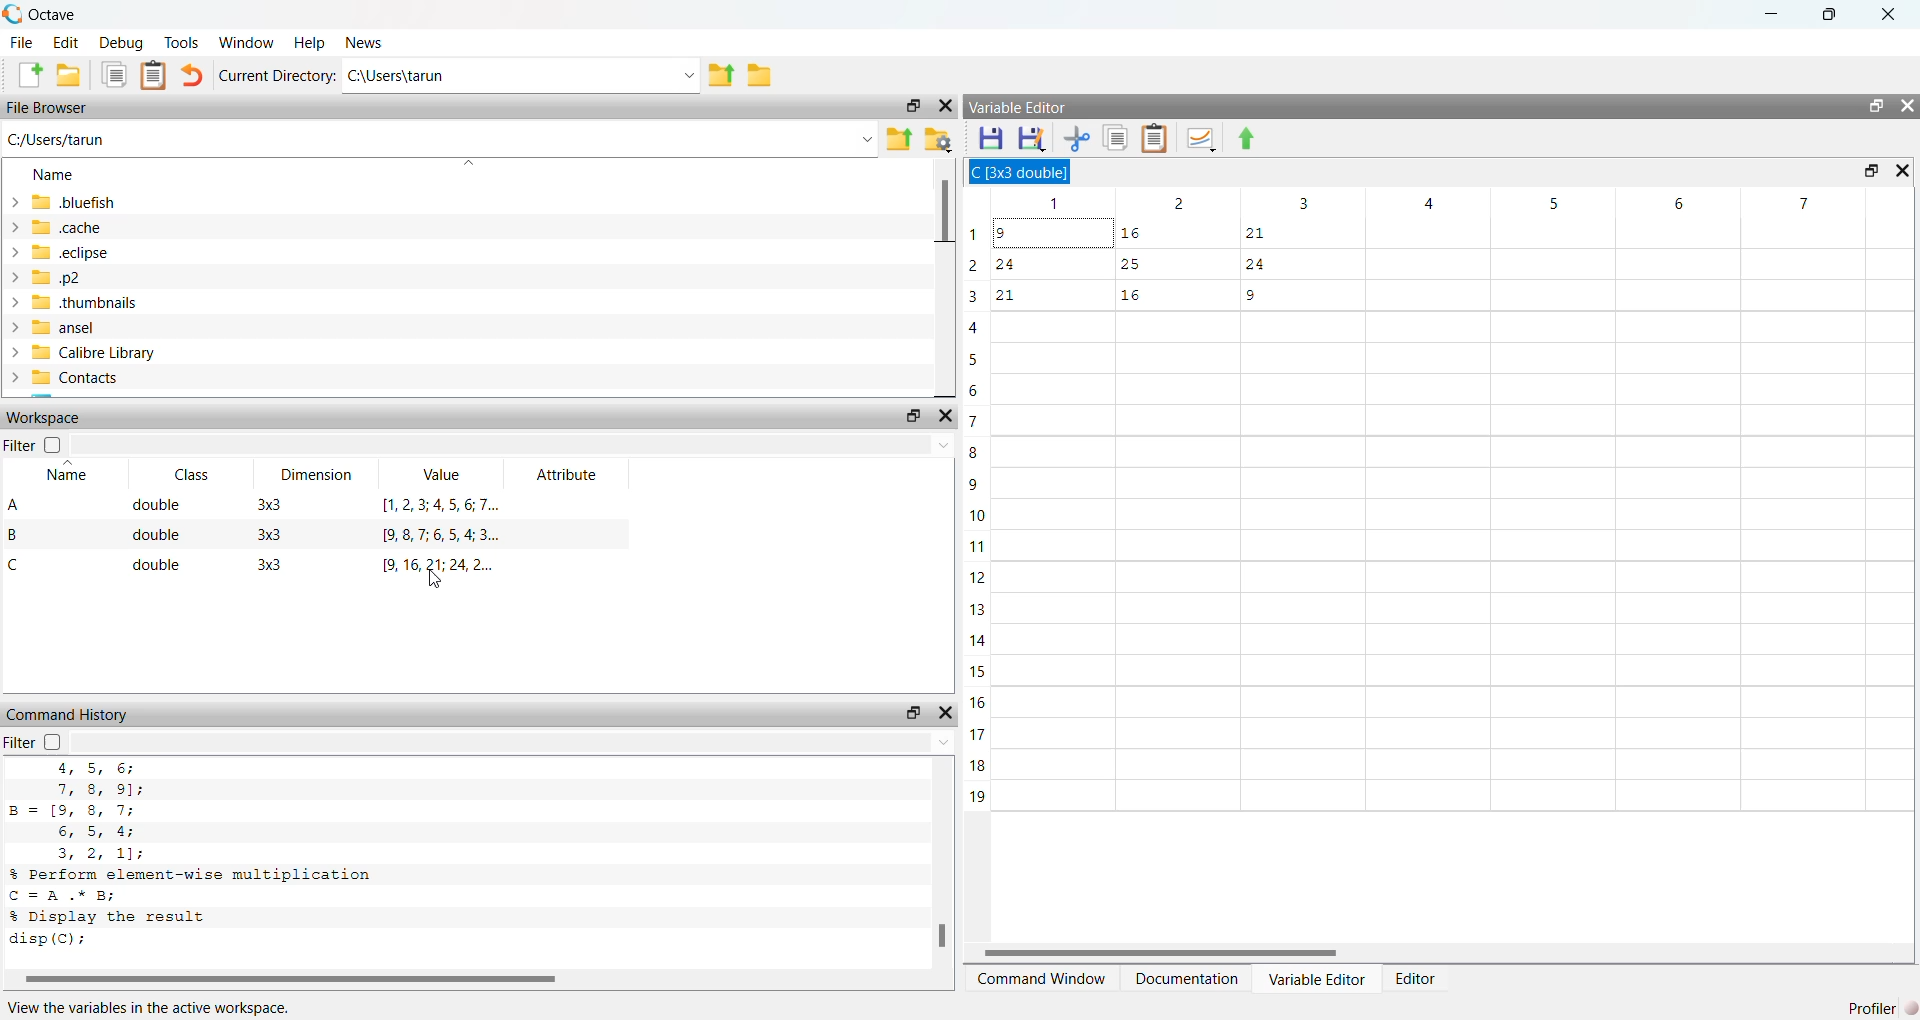  What do you see at coordinates (279, 77) in the screenshot?
I see `Current Directory:` at bounding box center [279, 77].